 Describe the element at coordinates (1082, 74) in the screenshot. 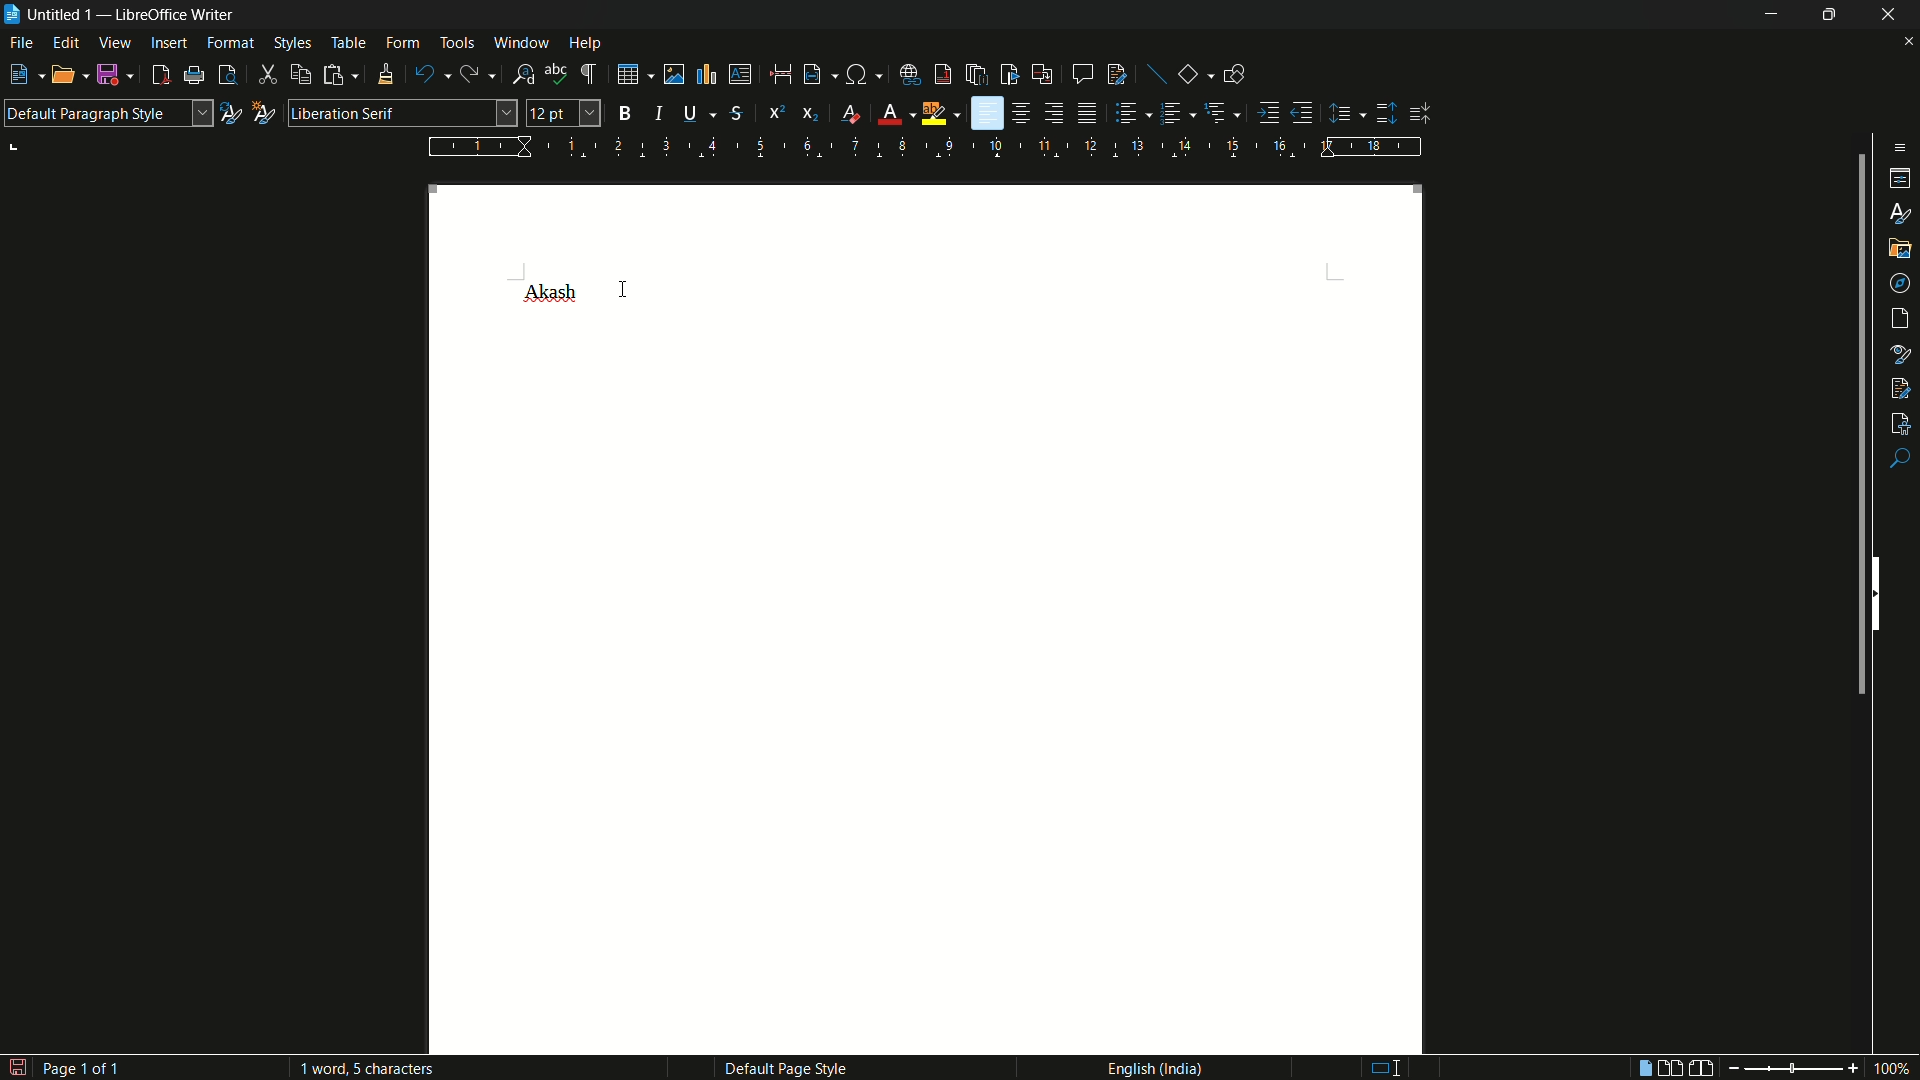

I see `insert comment` at that location.